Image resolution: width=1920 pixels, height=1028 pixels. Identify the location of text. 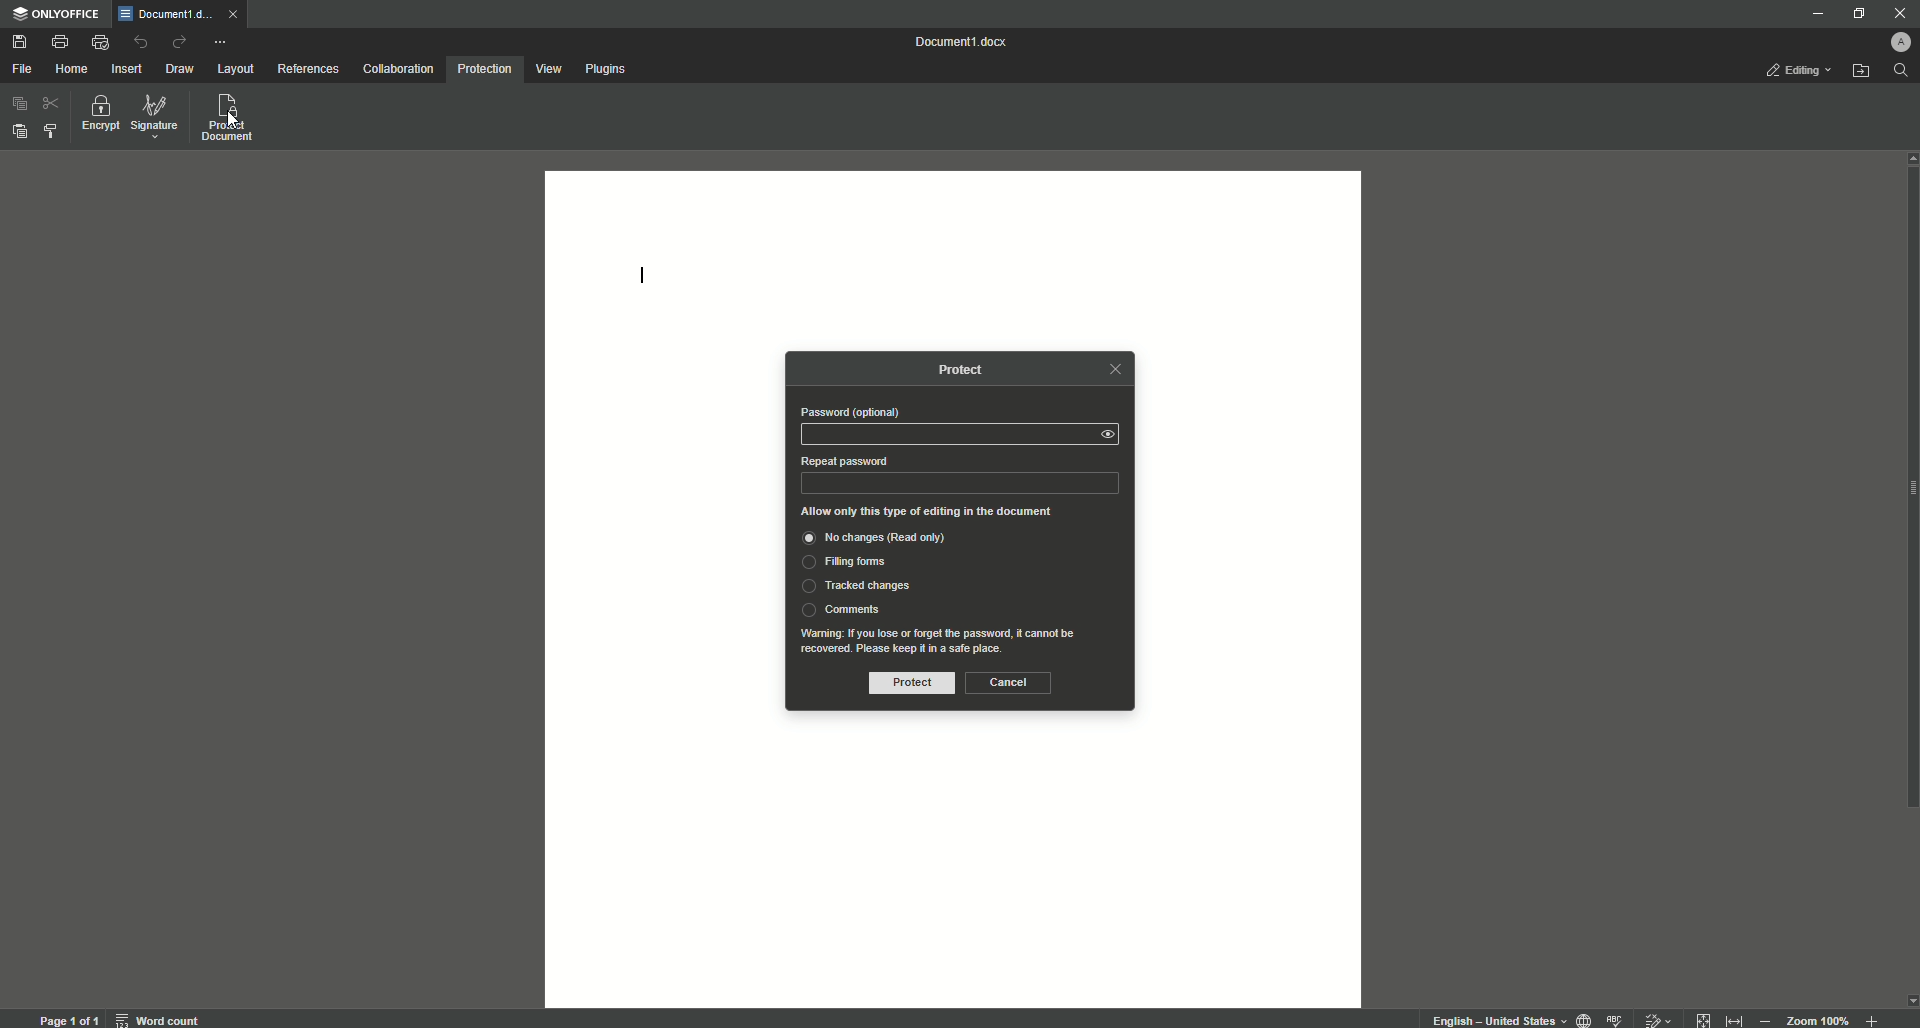
(945, 640).